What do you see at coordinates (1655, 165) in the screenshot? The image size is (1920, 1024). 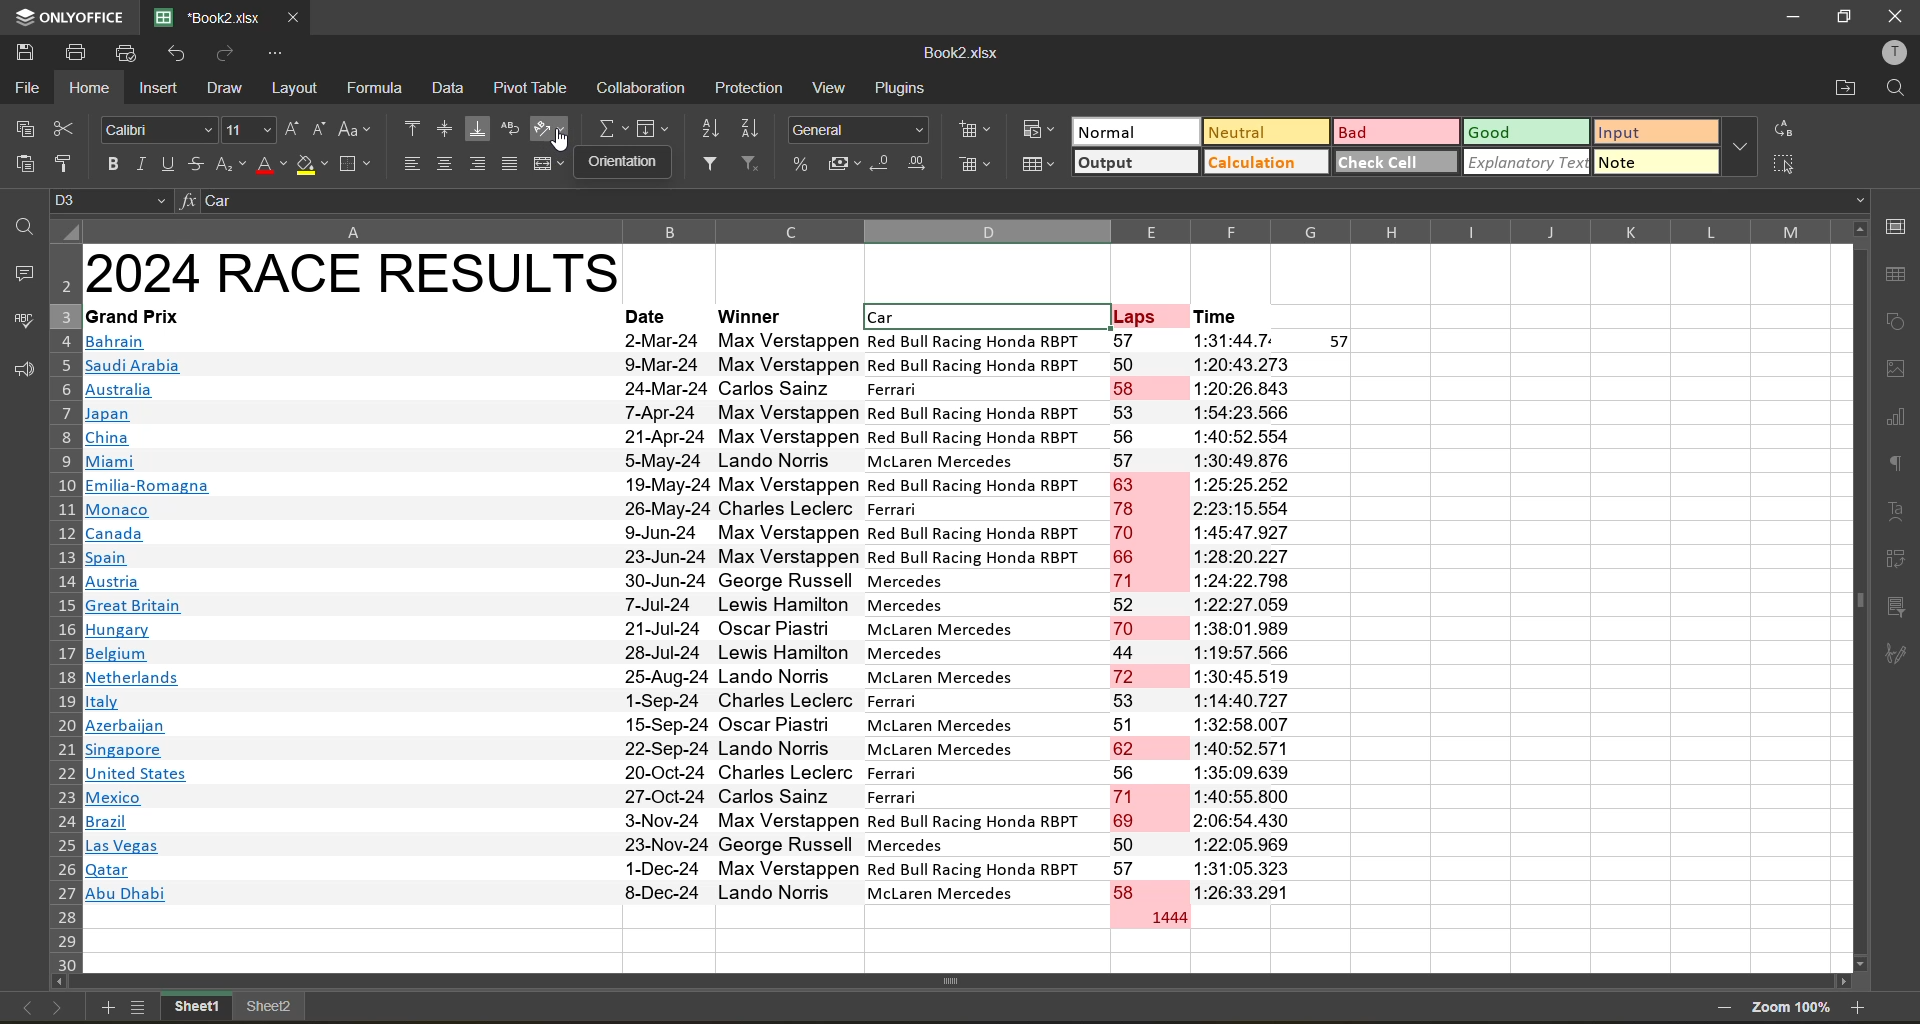 I see `note` at bounding box center [1655, 165].